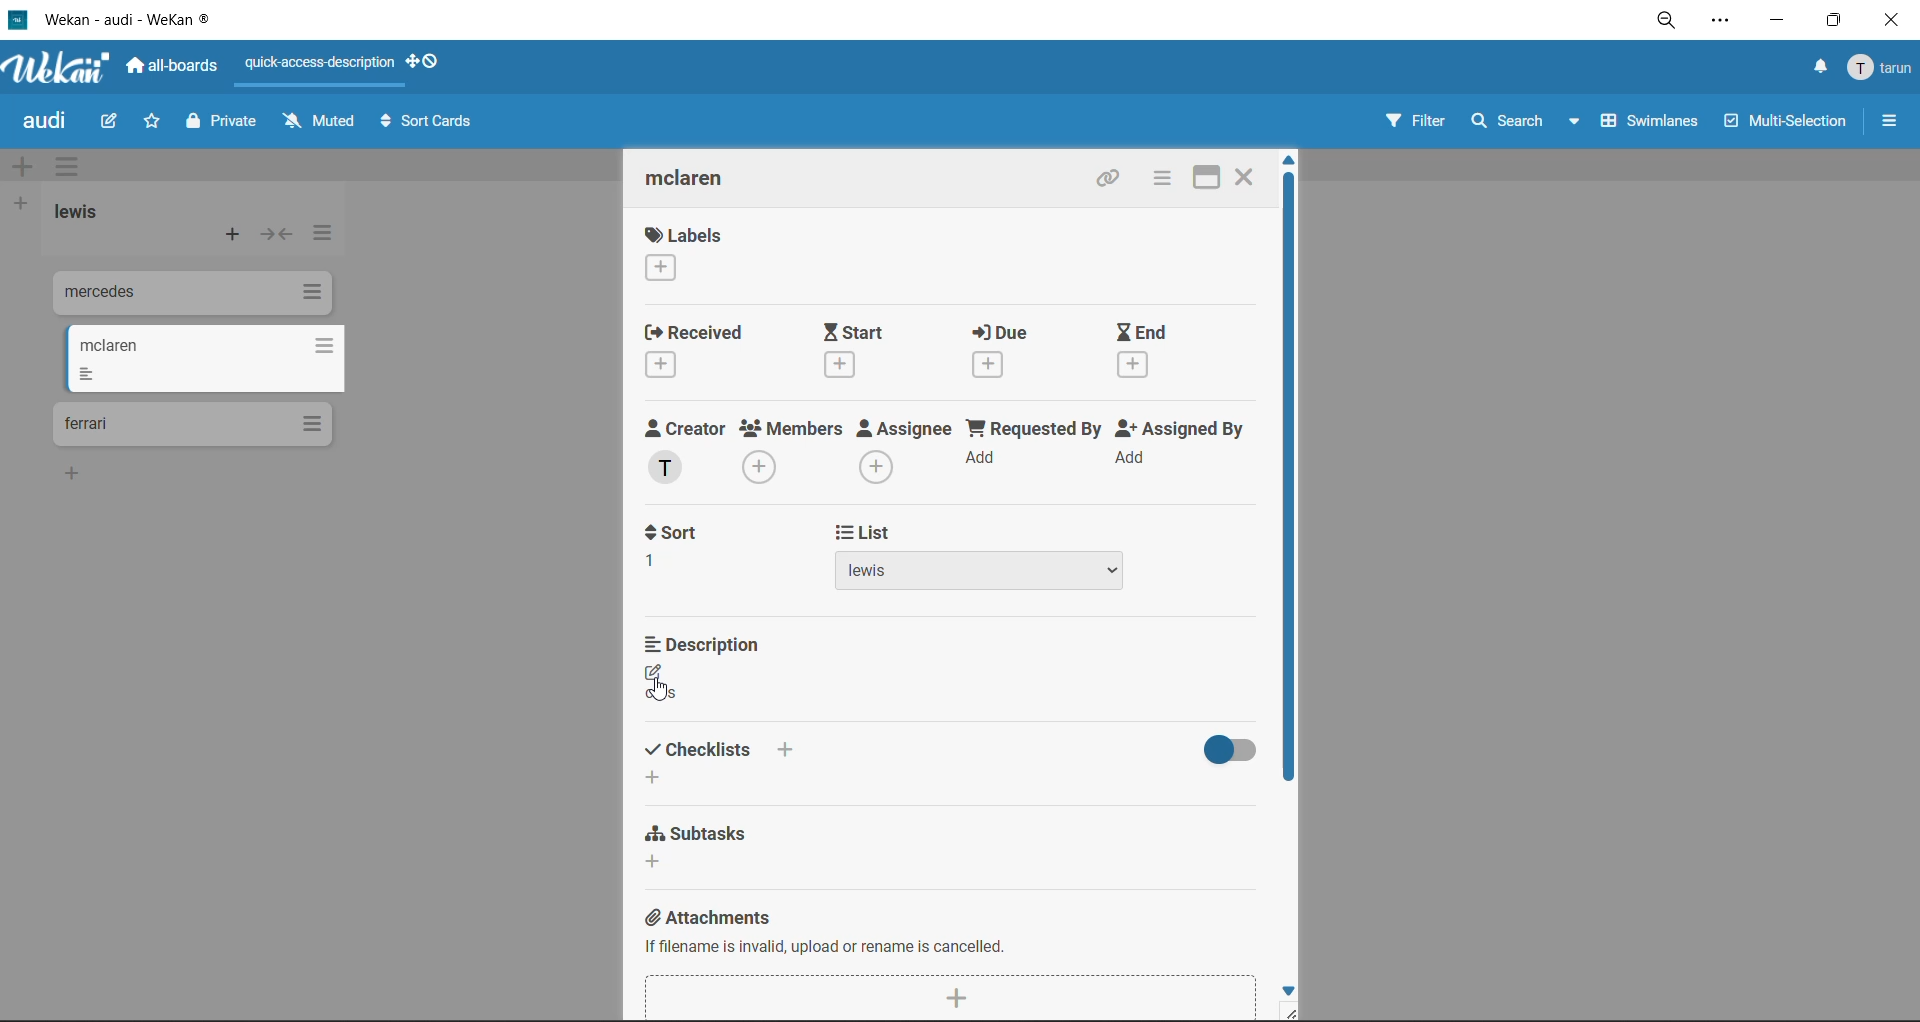  I want to click on cards, so click(203, 359).